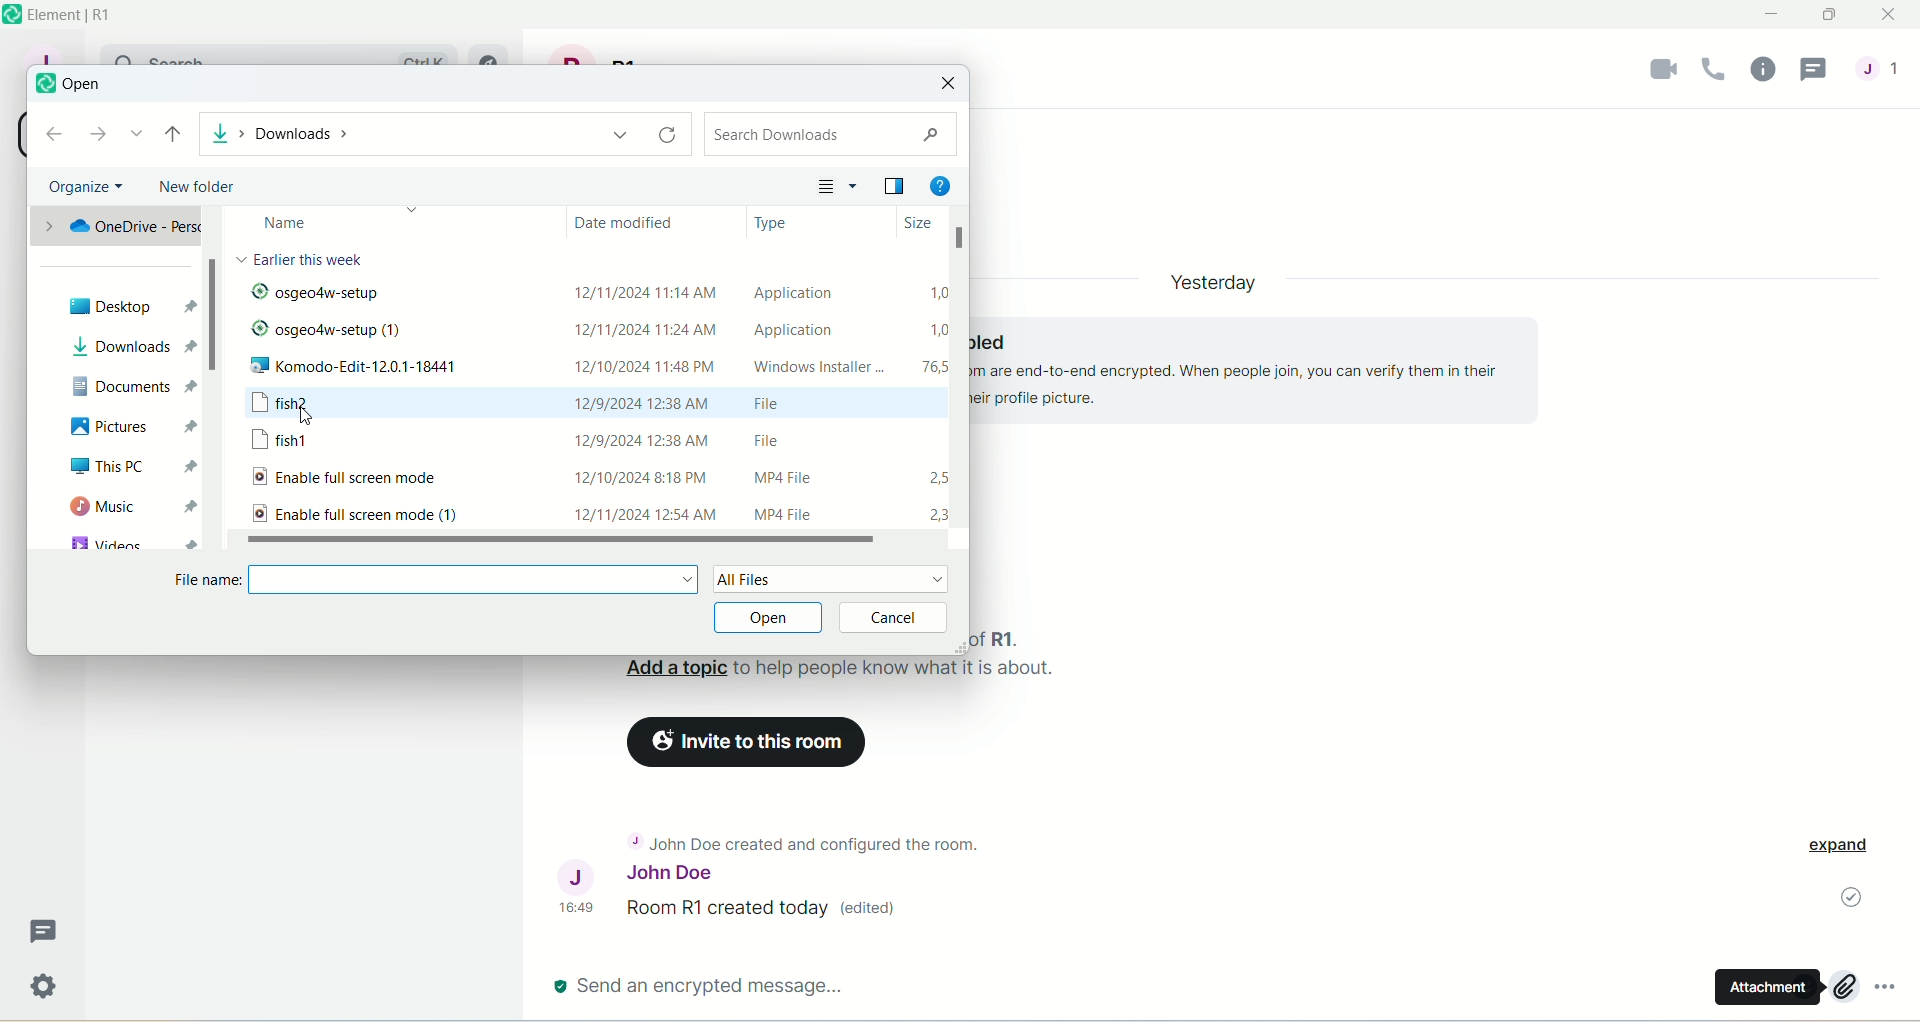  I want to click on video call, so click(1655, 73).